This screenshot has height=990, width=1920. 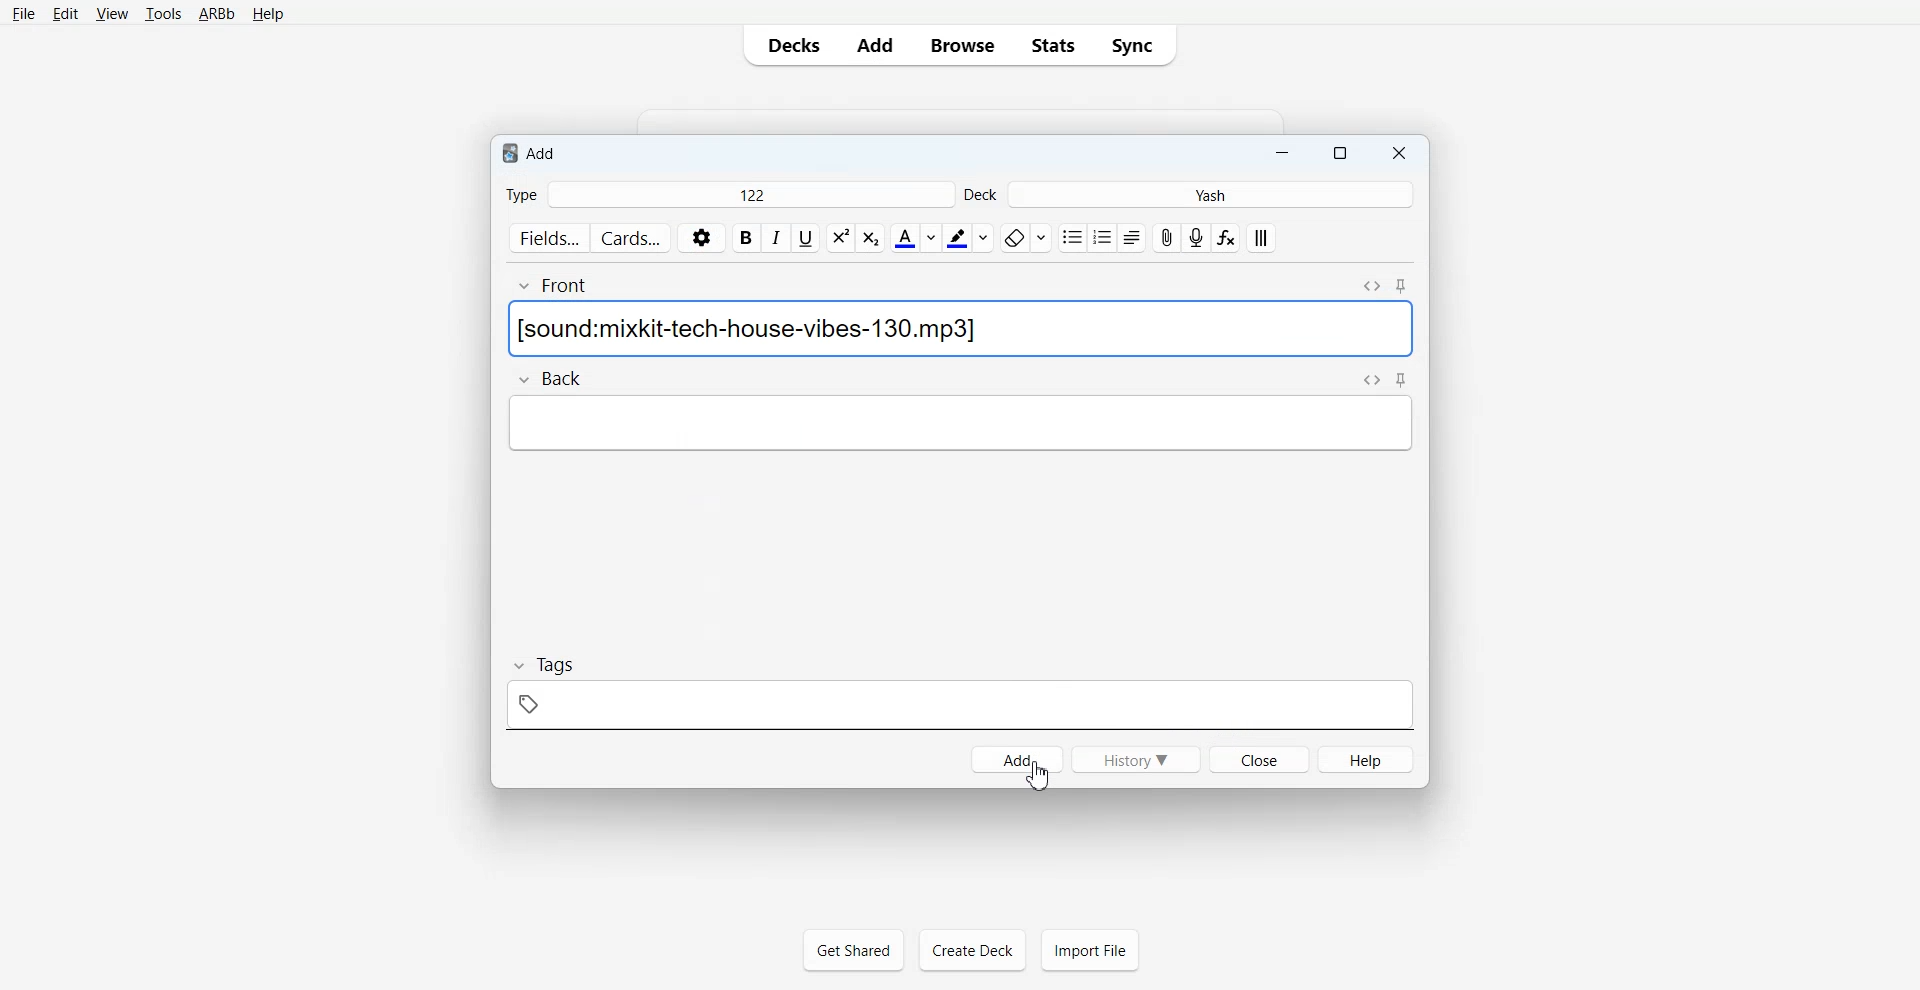 I want to click on pen color, so click(x=968, y=240).